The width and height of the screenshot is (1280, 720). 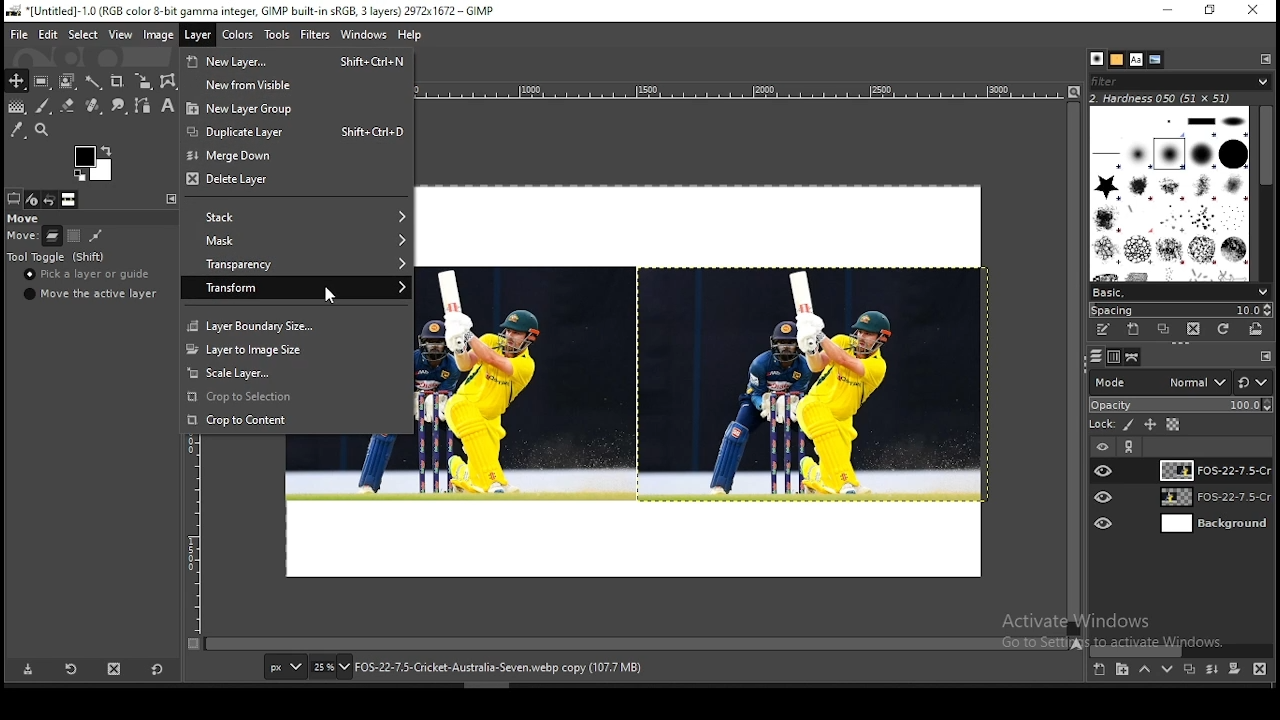 What do you see at coordinates (1180, 291) in the screenshot?
I see `brush presets` at bounding box center [1180, 291].